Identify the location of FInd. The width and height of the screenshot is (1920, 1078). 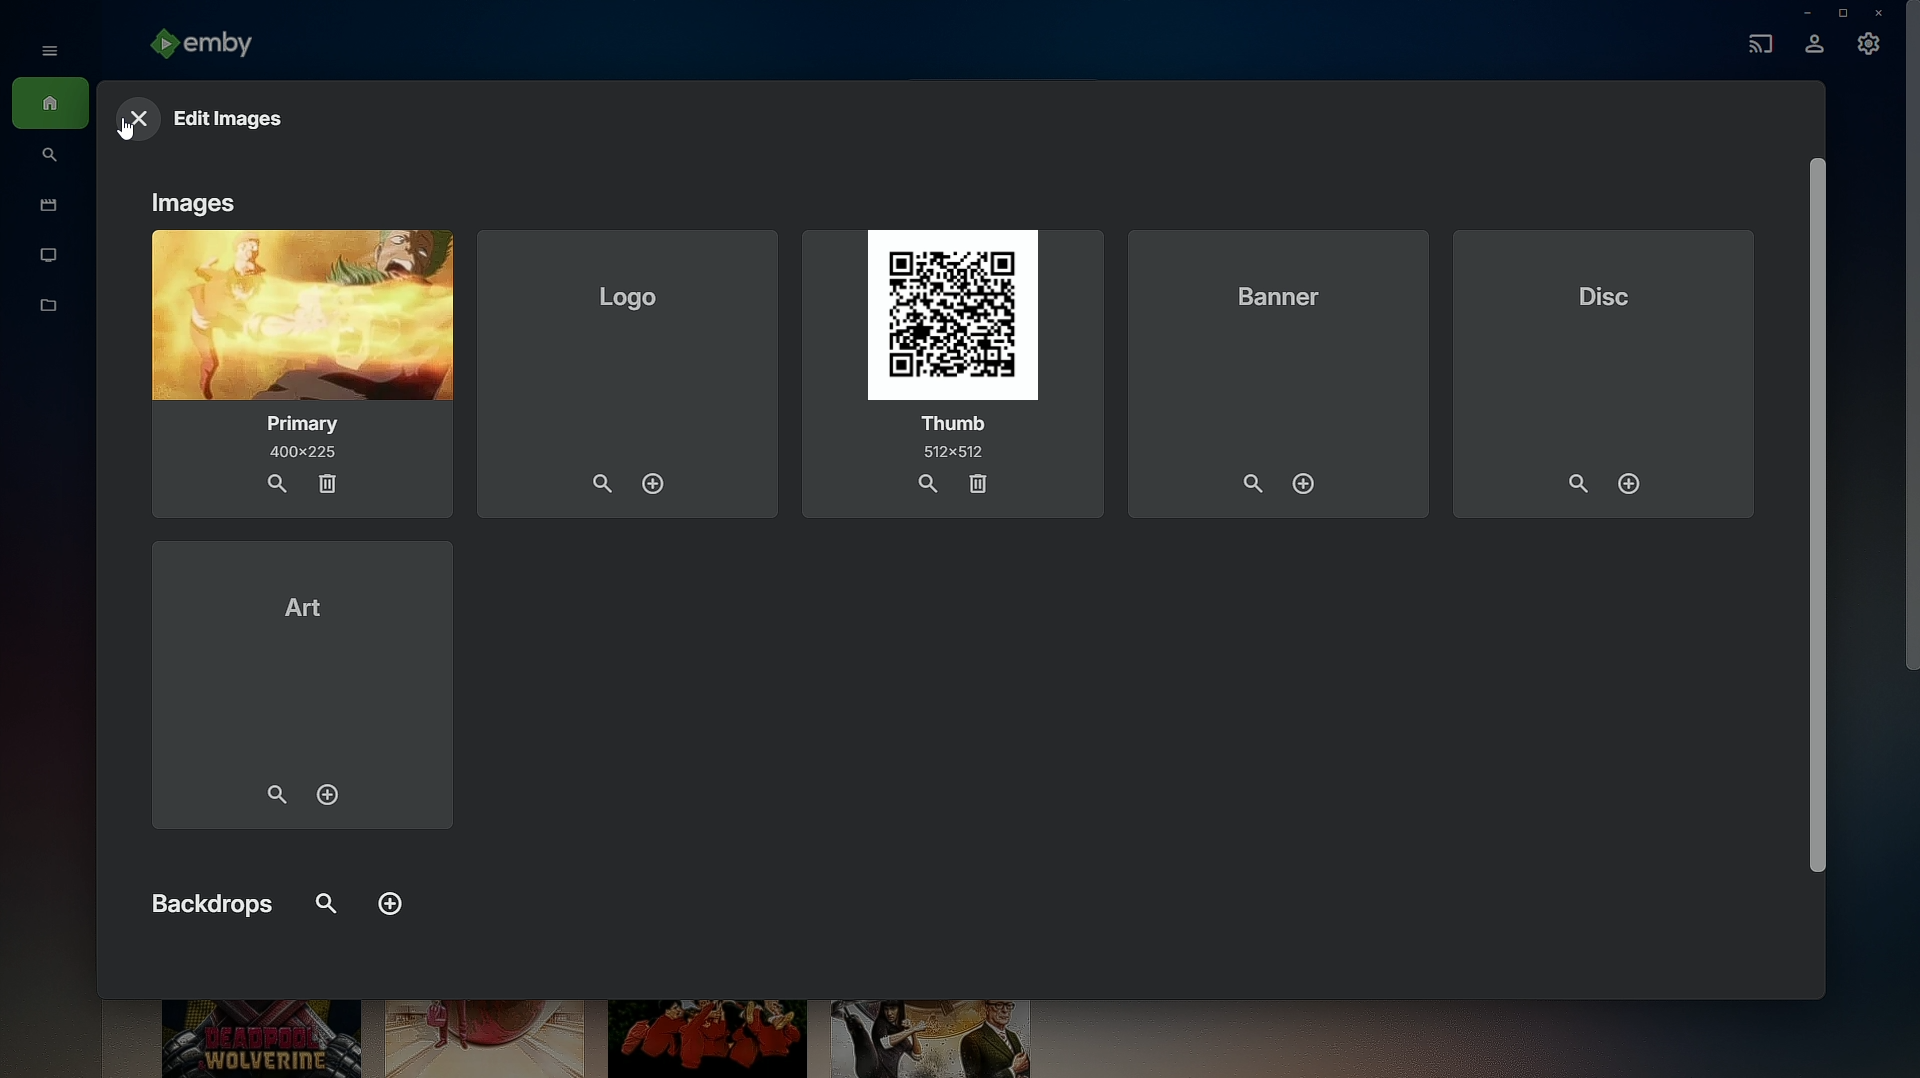
(322, 898).